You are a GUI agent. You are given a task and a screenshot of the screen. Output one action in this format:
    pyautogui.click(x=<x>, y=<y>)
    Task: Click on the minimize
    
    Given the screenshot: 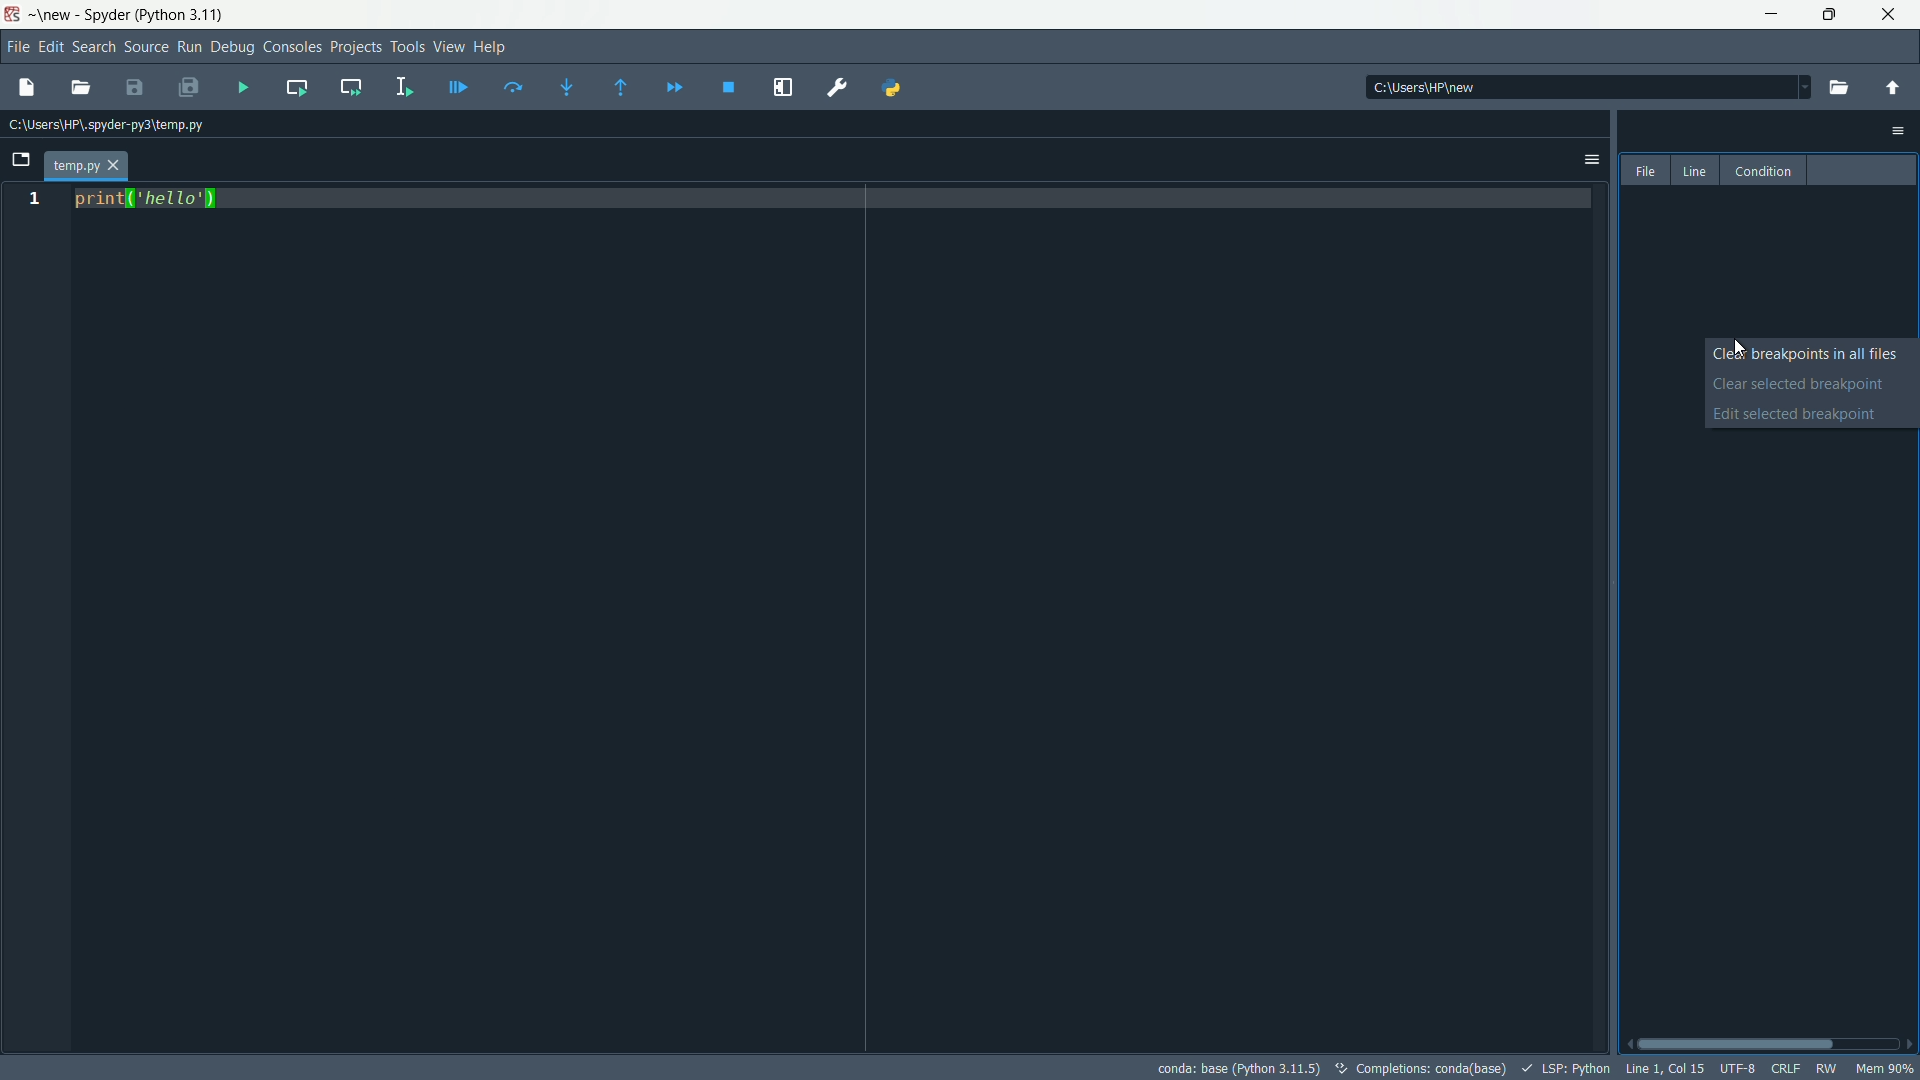 What is the action you would take?
    pyautogui.click(x=1774, y=15)
    